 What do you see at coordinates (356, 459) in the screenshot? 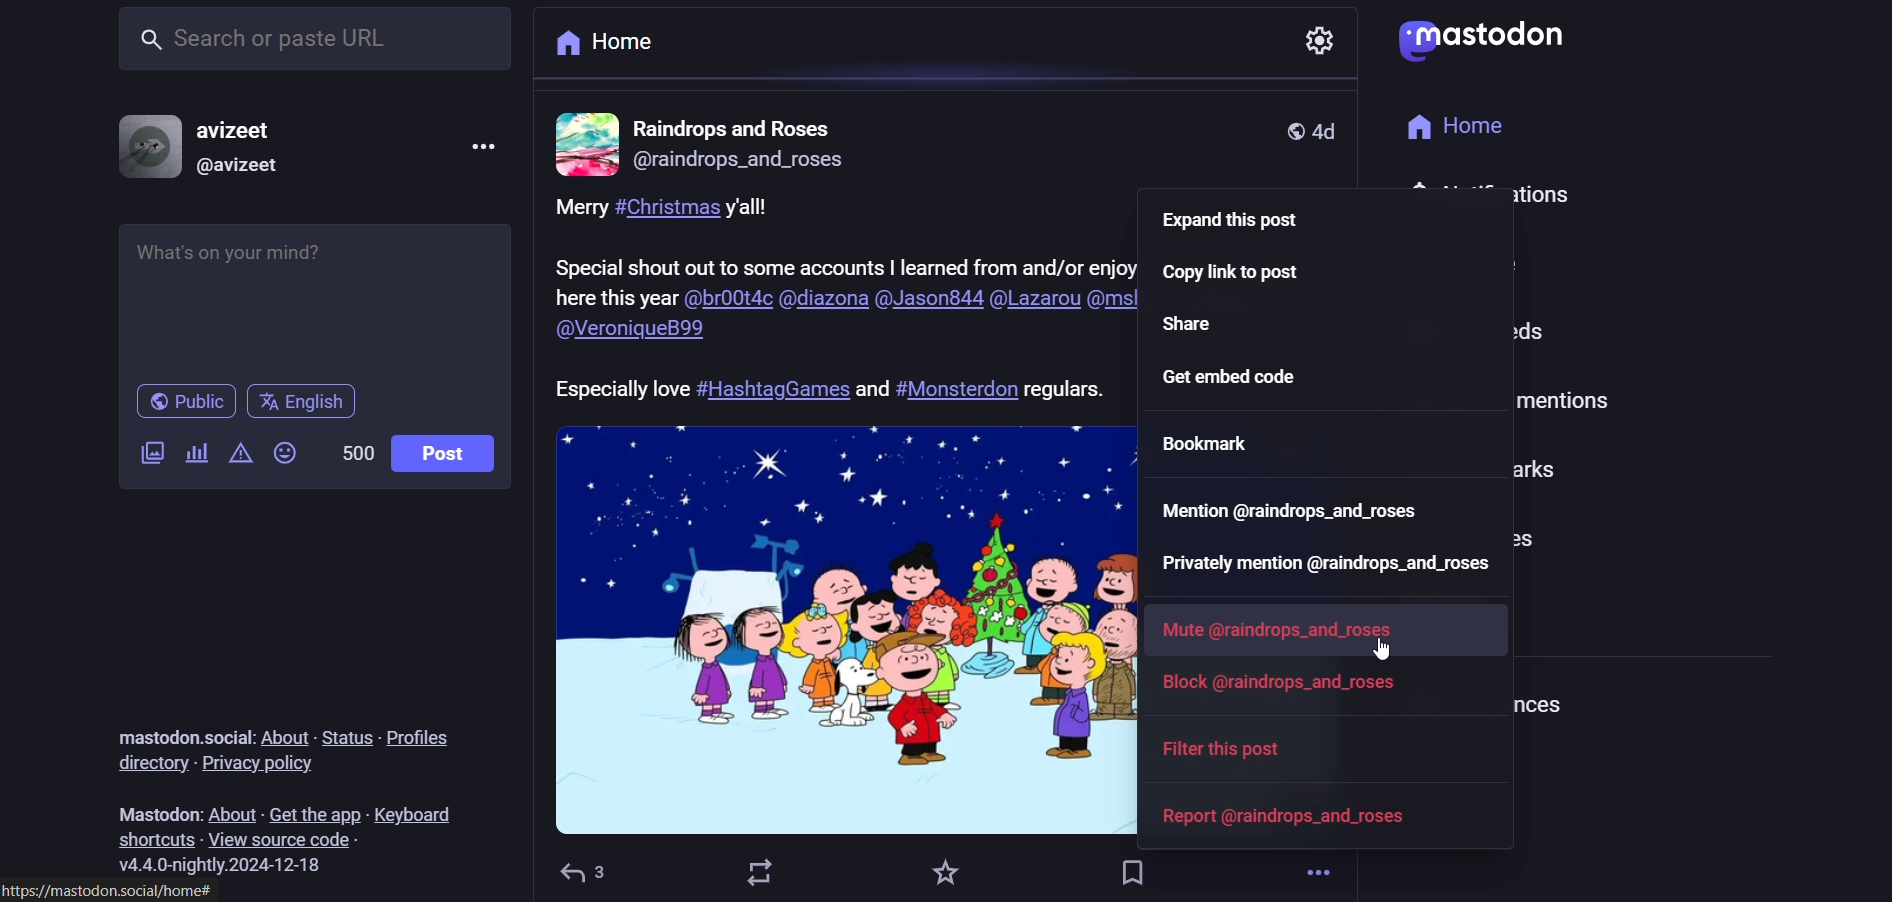
I see `word limit ` at bounding box center [356, 459].